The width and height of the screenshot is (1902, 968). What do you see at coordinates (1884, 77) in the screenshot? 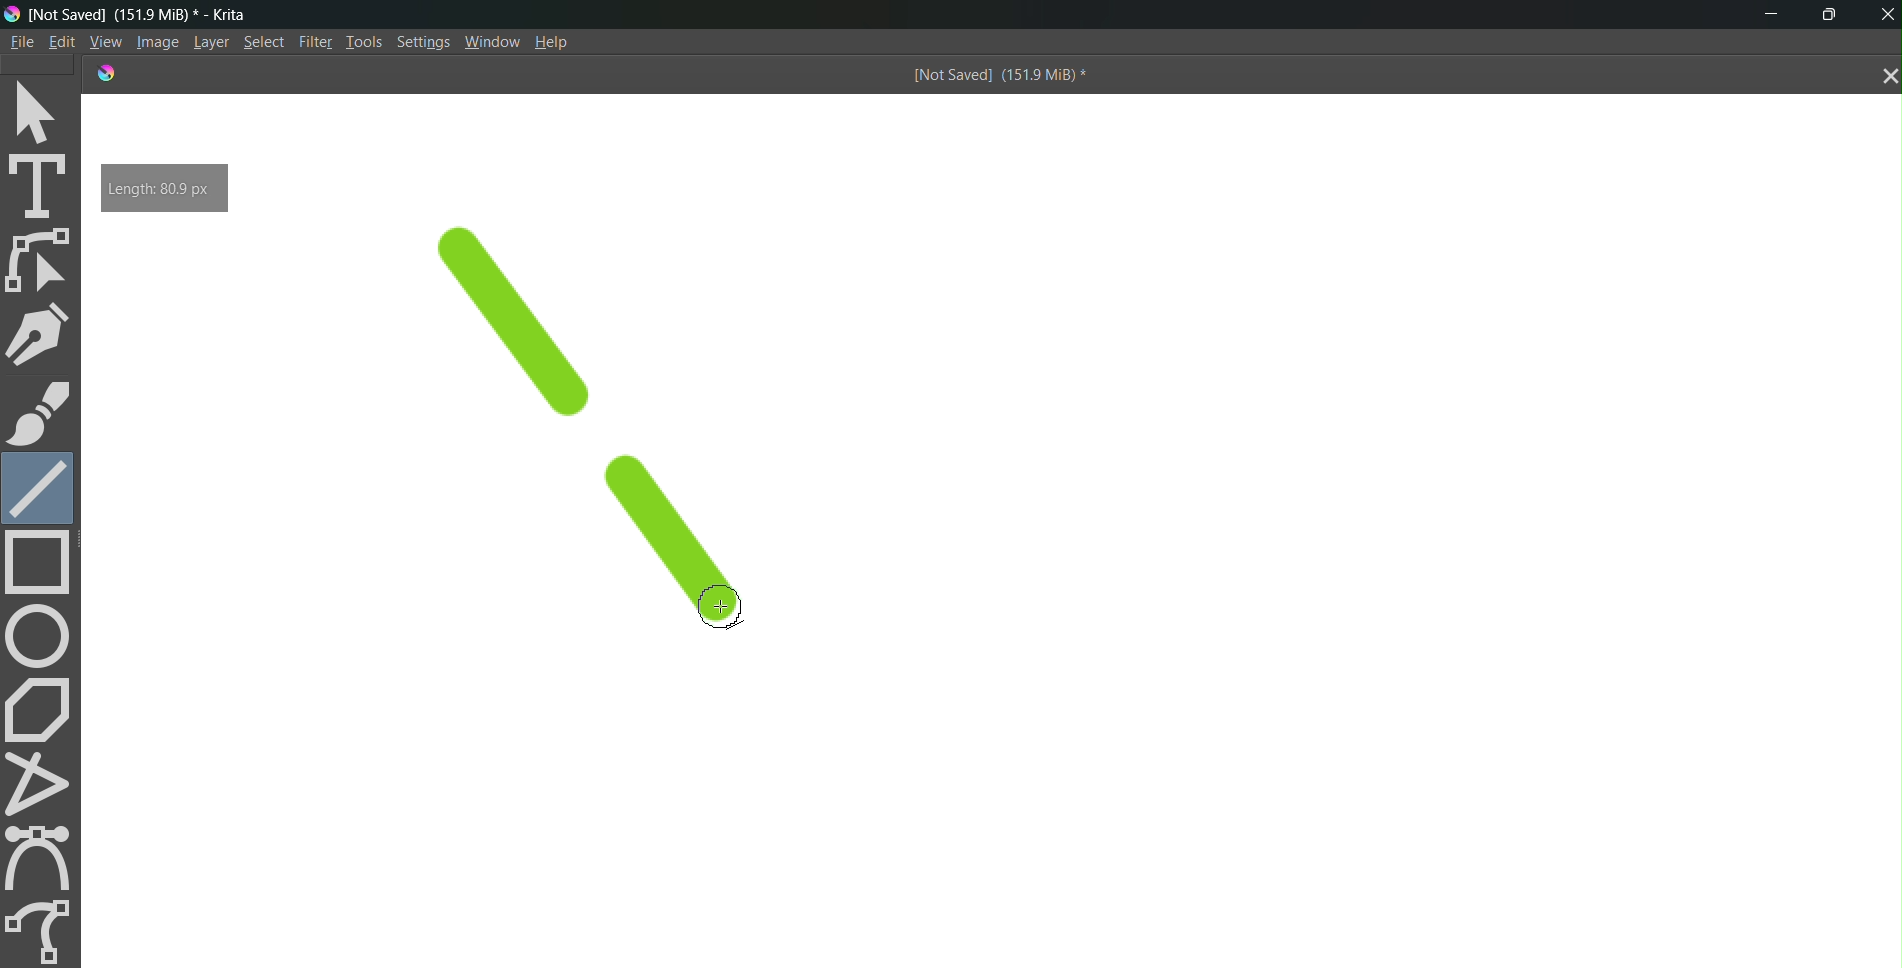
I see `close tab` at bounding box center [1884, 77].